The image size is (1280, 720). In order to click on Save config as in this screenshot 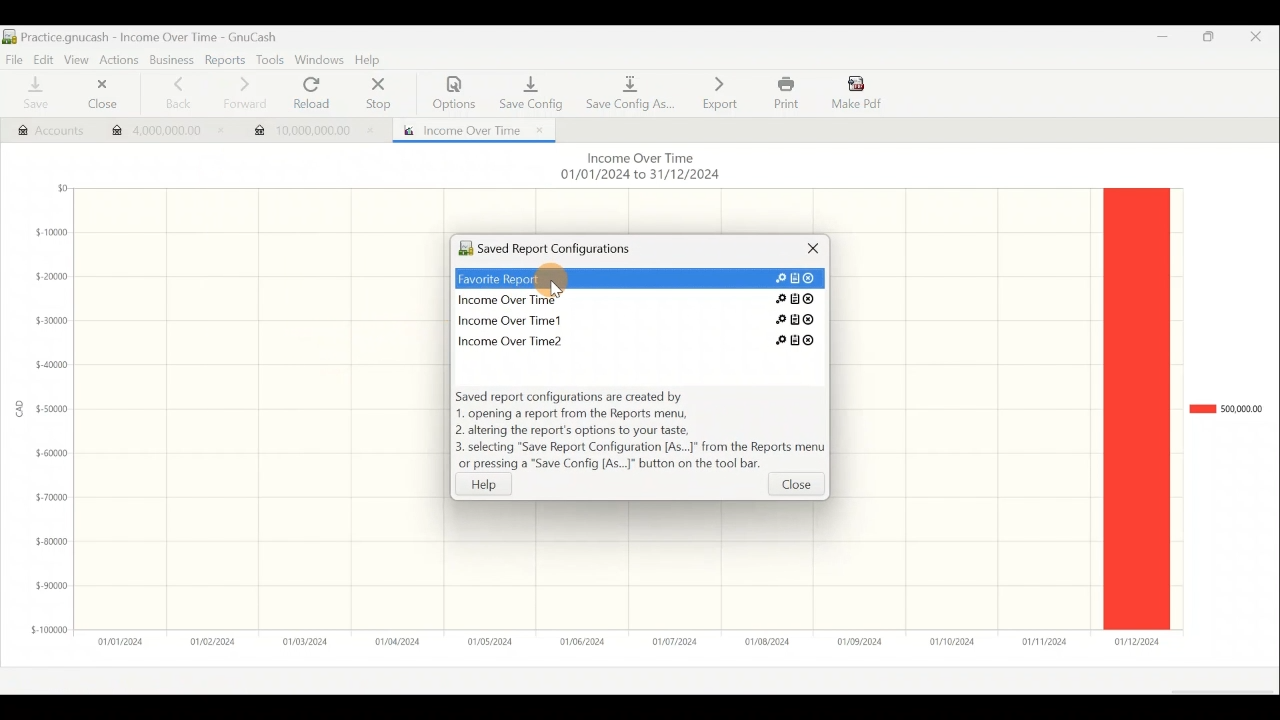, I will do `click(630, 90)`.